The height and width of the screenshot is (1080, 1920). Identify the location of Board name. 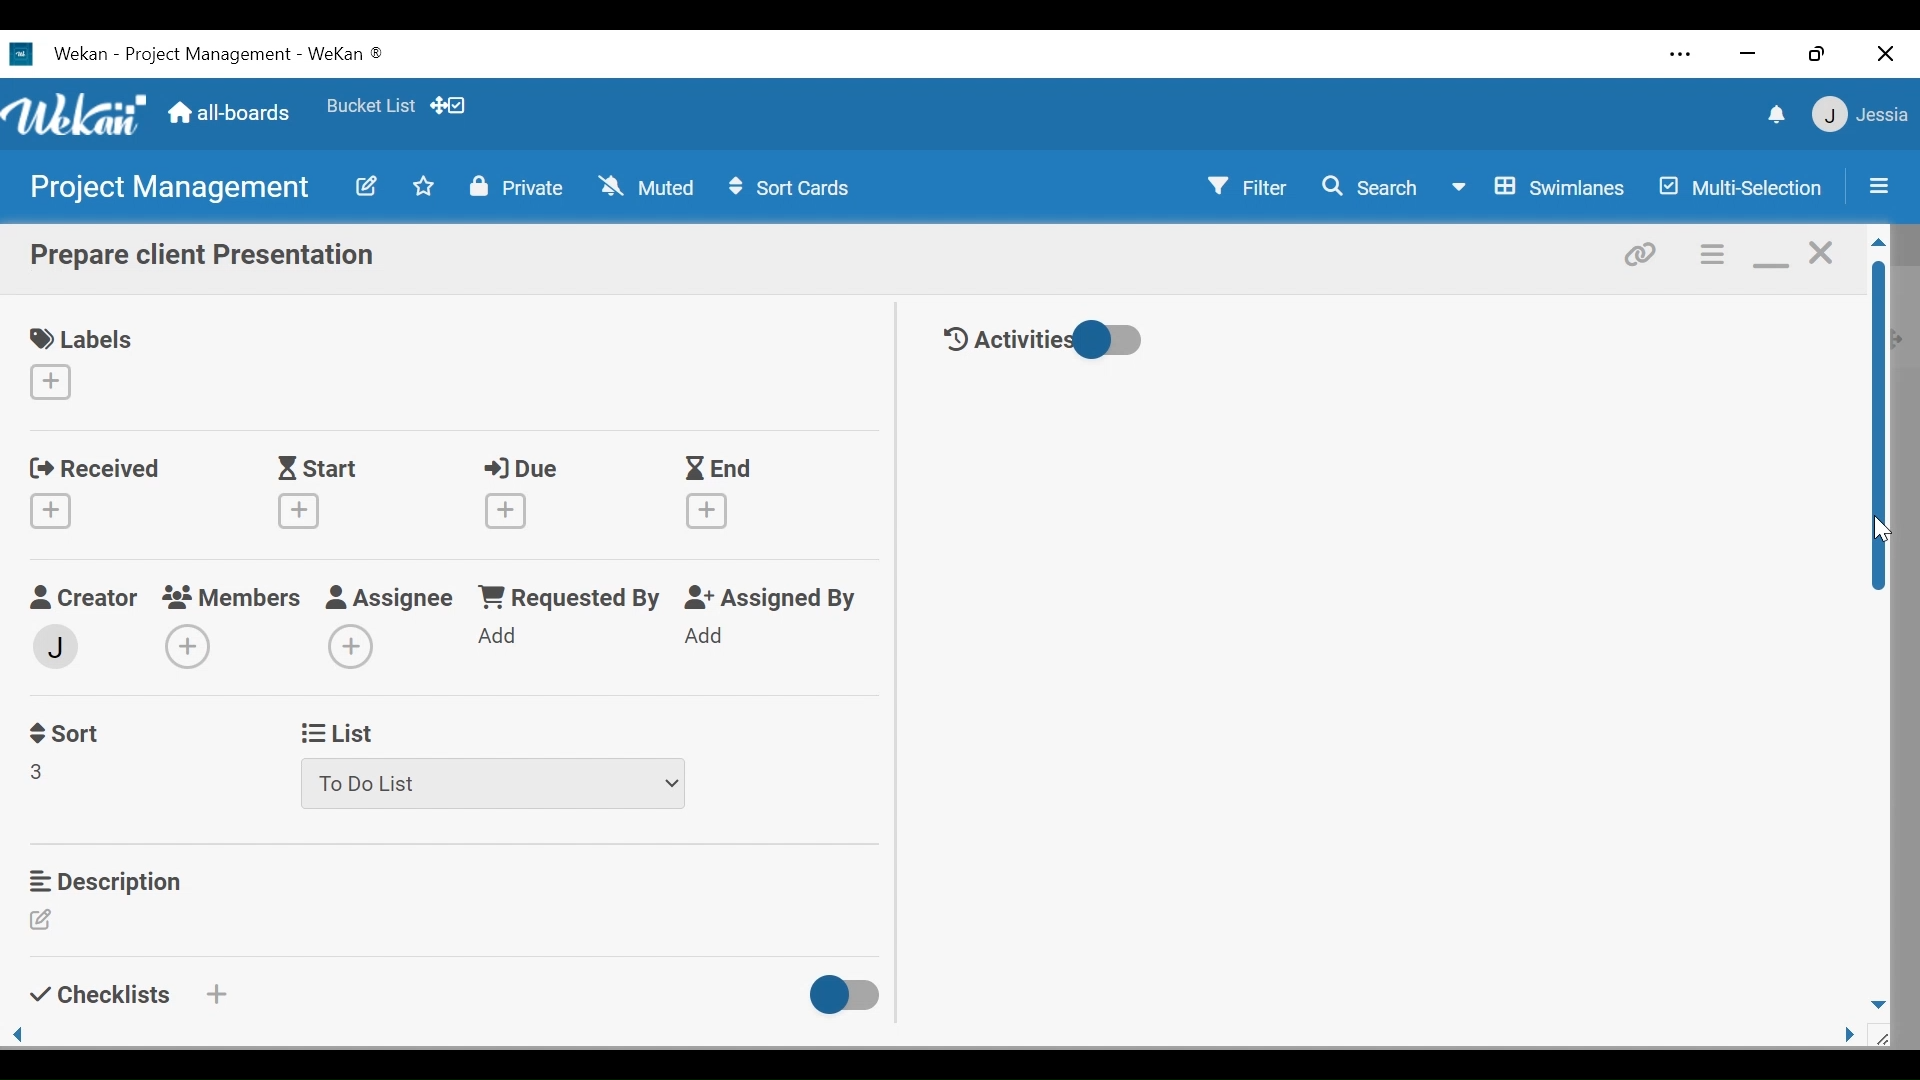
(167, 186).